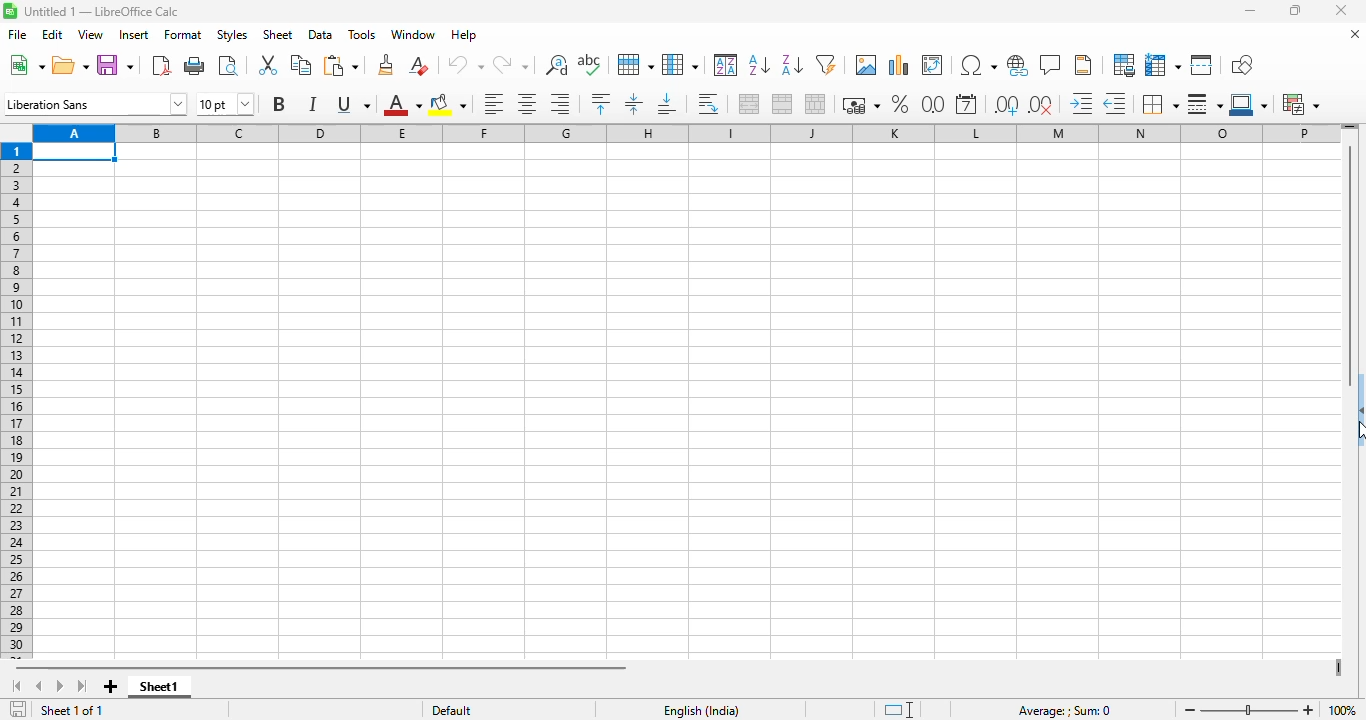 The width and height of the screenshot is (1366, 720). What do you see at coordinates (1115, 103) in the screenshot?
I see `delete decimal` at bounding box center [1115, 103].